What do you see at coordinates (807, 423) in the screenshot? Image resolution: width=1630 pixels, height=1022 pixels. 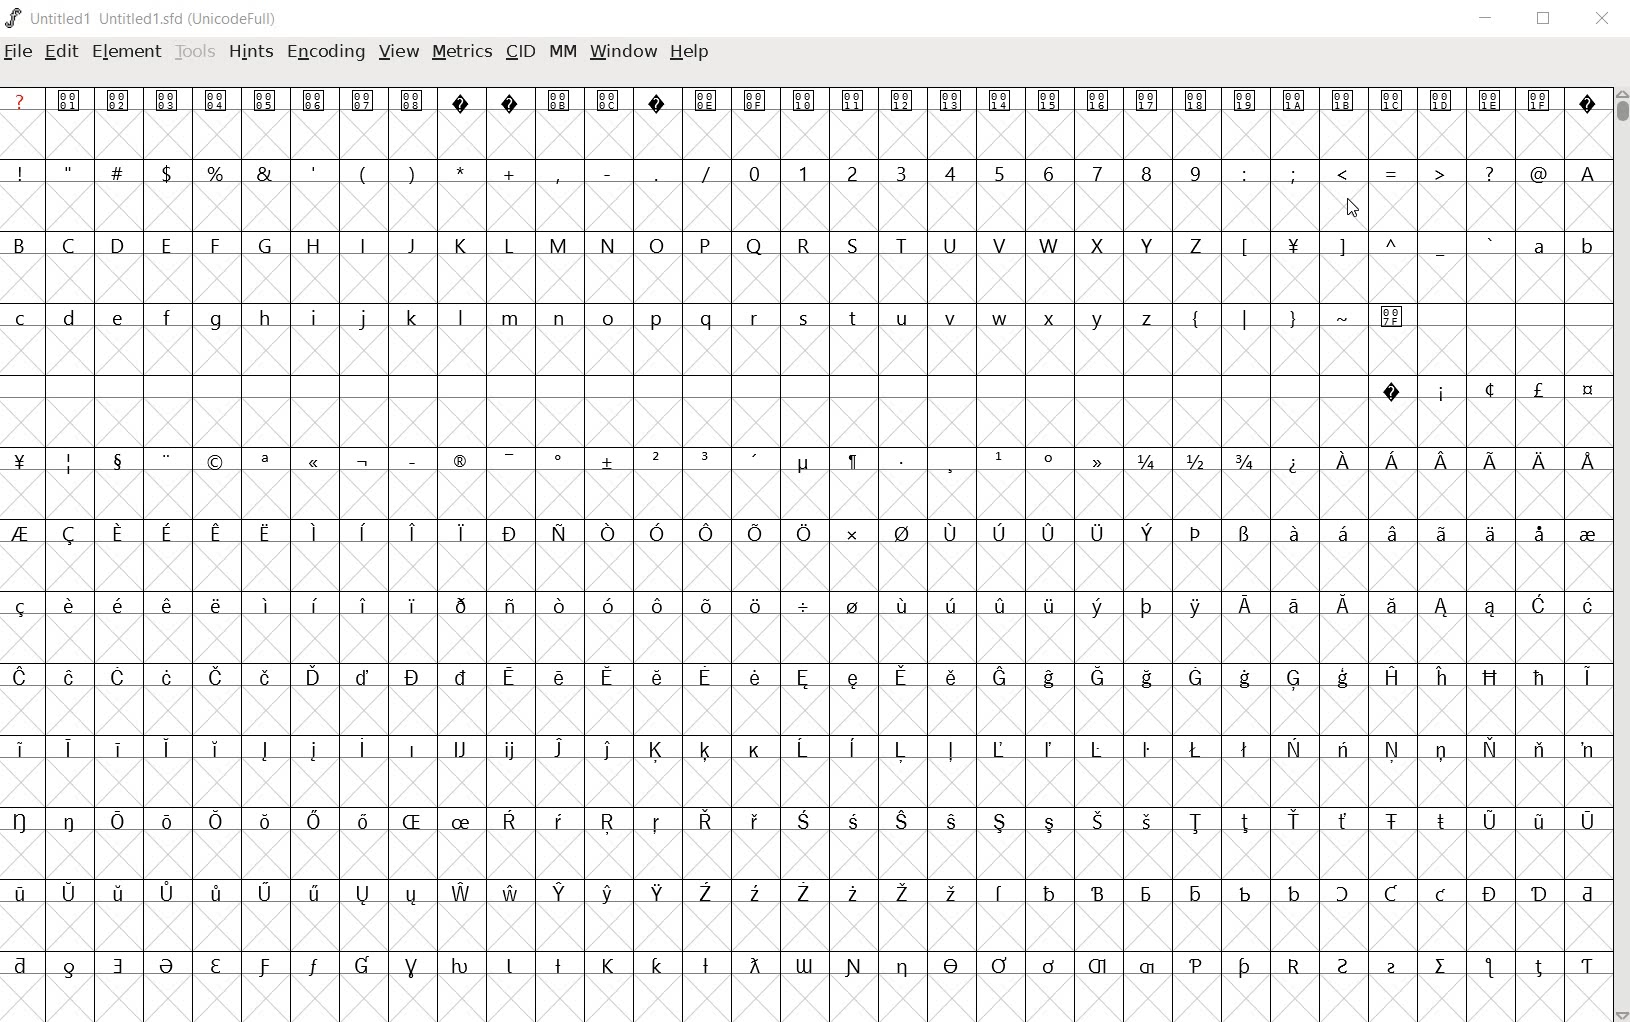 I see `empty cells` at bounding box center [807, 423].